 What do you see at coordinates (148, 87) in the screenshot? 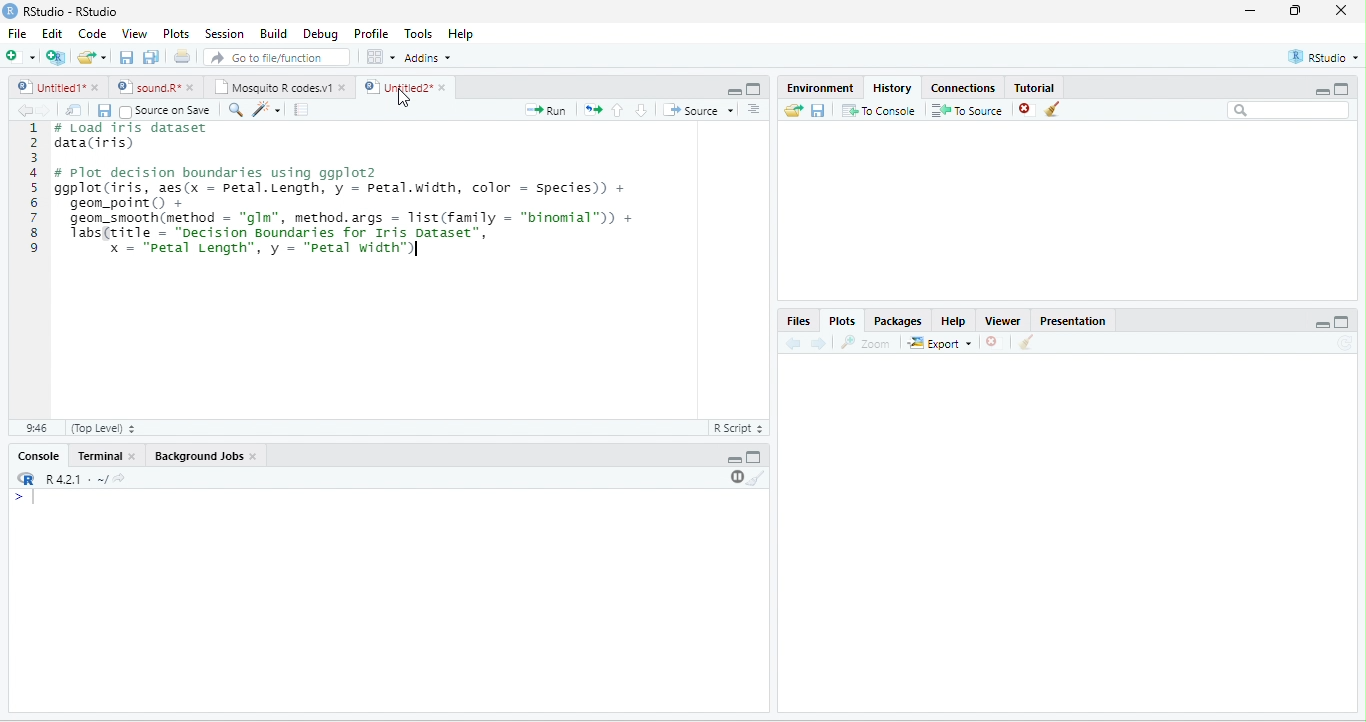
I see `sound.R` at bounding box center [148, 87].